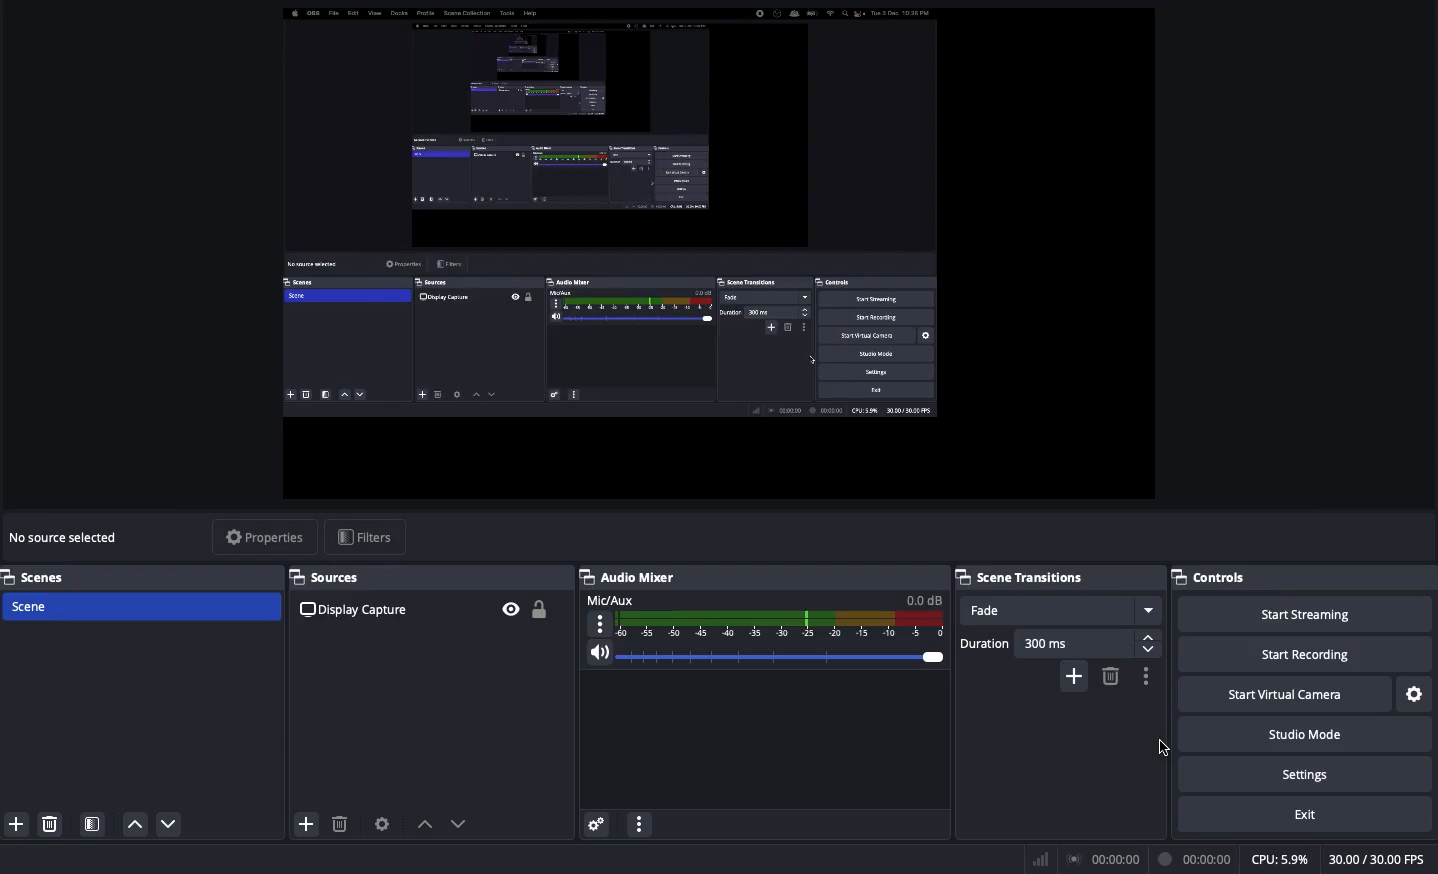 This screenshot has width=1438, height=874. What do you see at coordinates (1380, 860) in the screenshot?
I see `FPS` at bounding box center [1380, 860].